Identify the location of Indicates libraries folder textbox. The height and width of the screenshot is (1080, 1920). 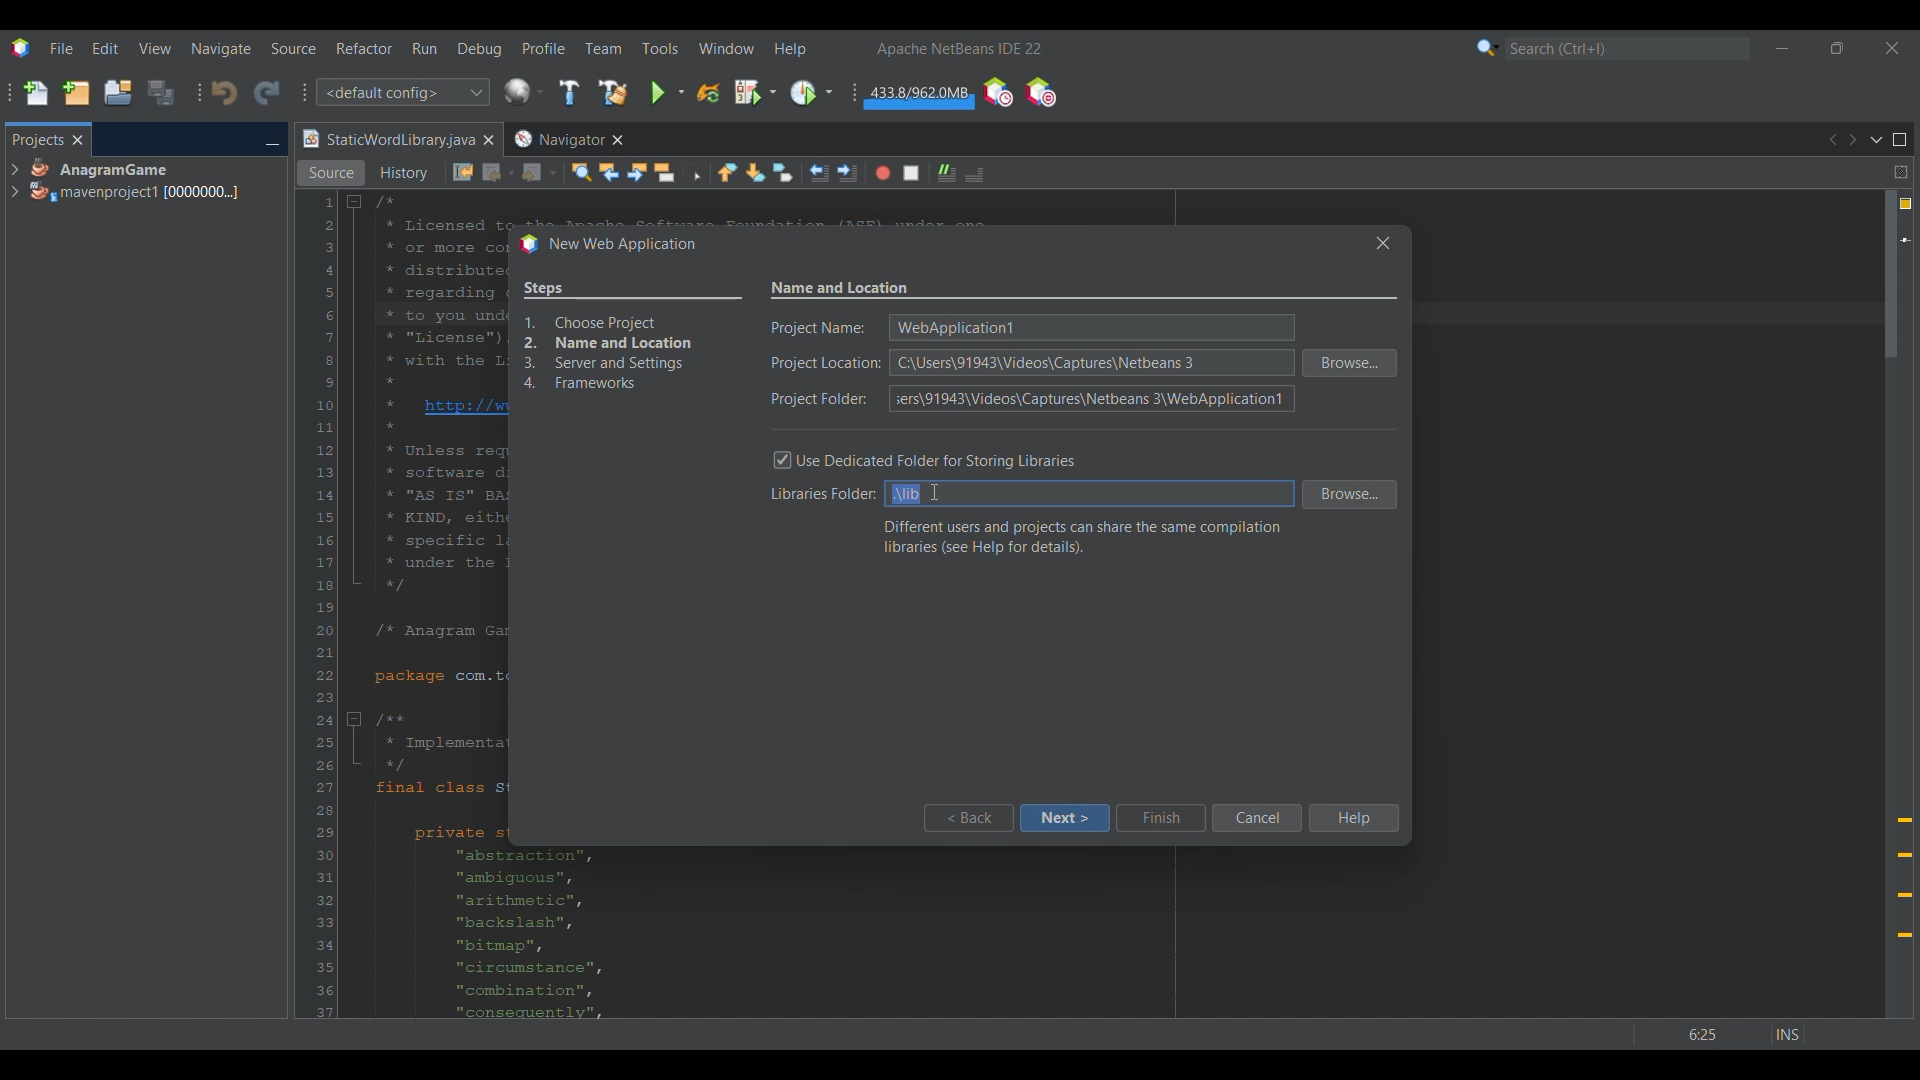
(819, 496).